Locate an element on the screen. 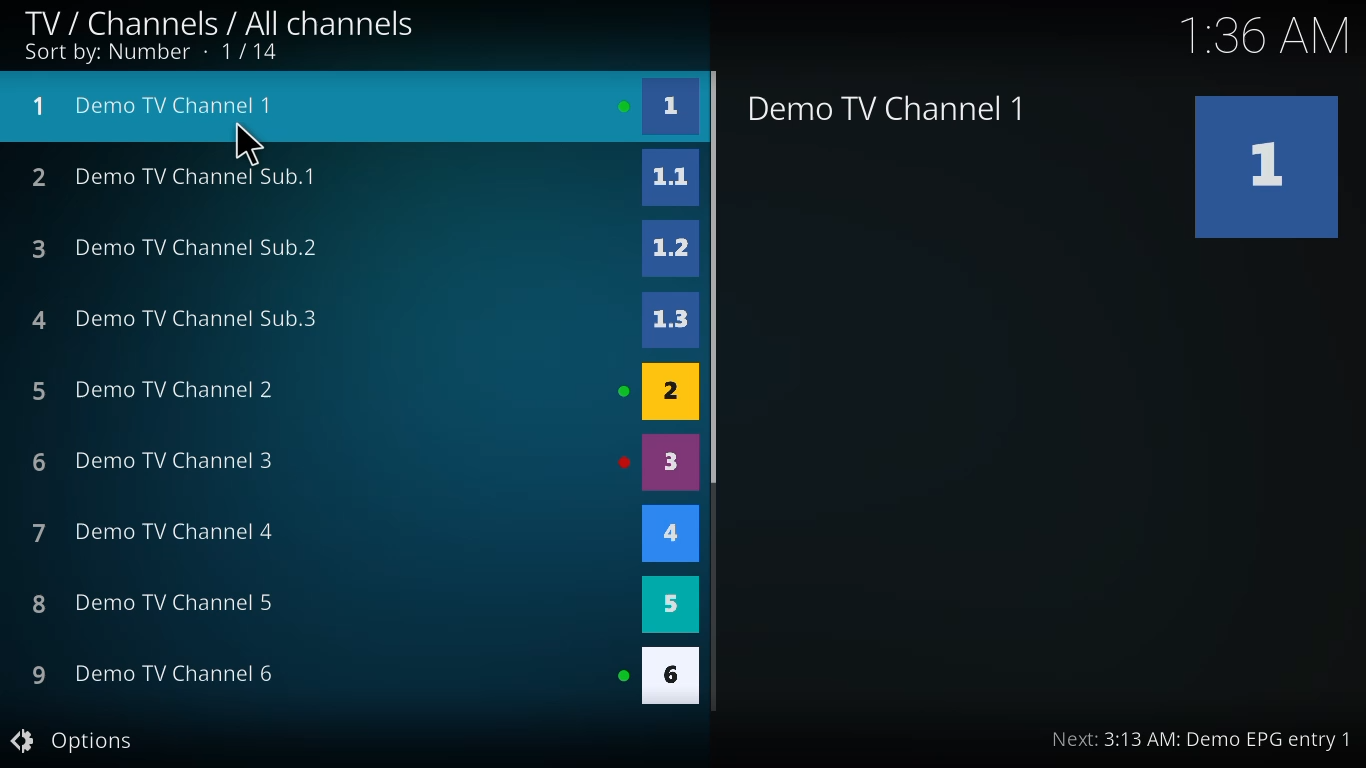  4 is located at coordinates (675, 534).